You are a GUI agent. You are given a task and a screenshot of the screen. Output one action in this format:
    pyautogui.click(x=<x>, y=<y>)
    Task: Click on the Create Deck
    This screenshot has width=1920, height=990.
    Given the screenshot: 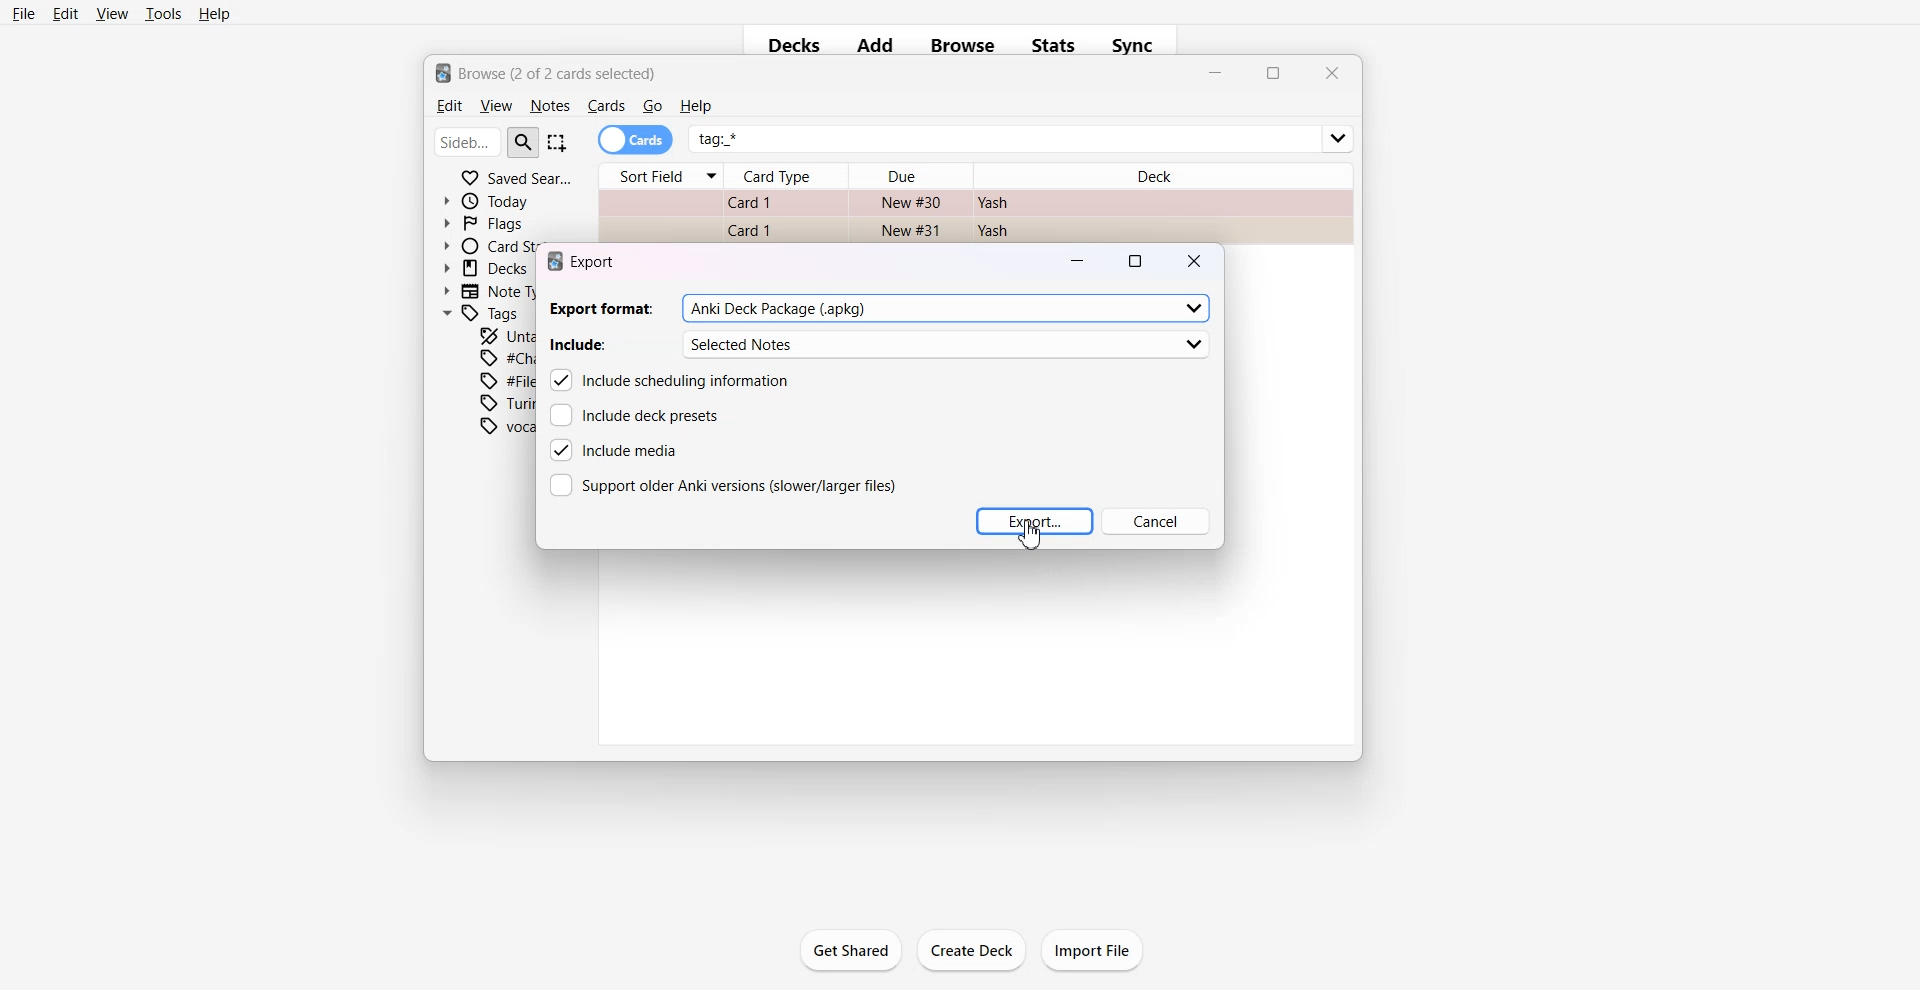 What is the action you would take?
    pyautogui.click(x=972, y=951)
    